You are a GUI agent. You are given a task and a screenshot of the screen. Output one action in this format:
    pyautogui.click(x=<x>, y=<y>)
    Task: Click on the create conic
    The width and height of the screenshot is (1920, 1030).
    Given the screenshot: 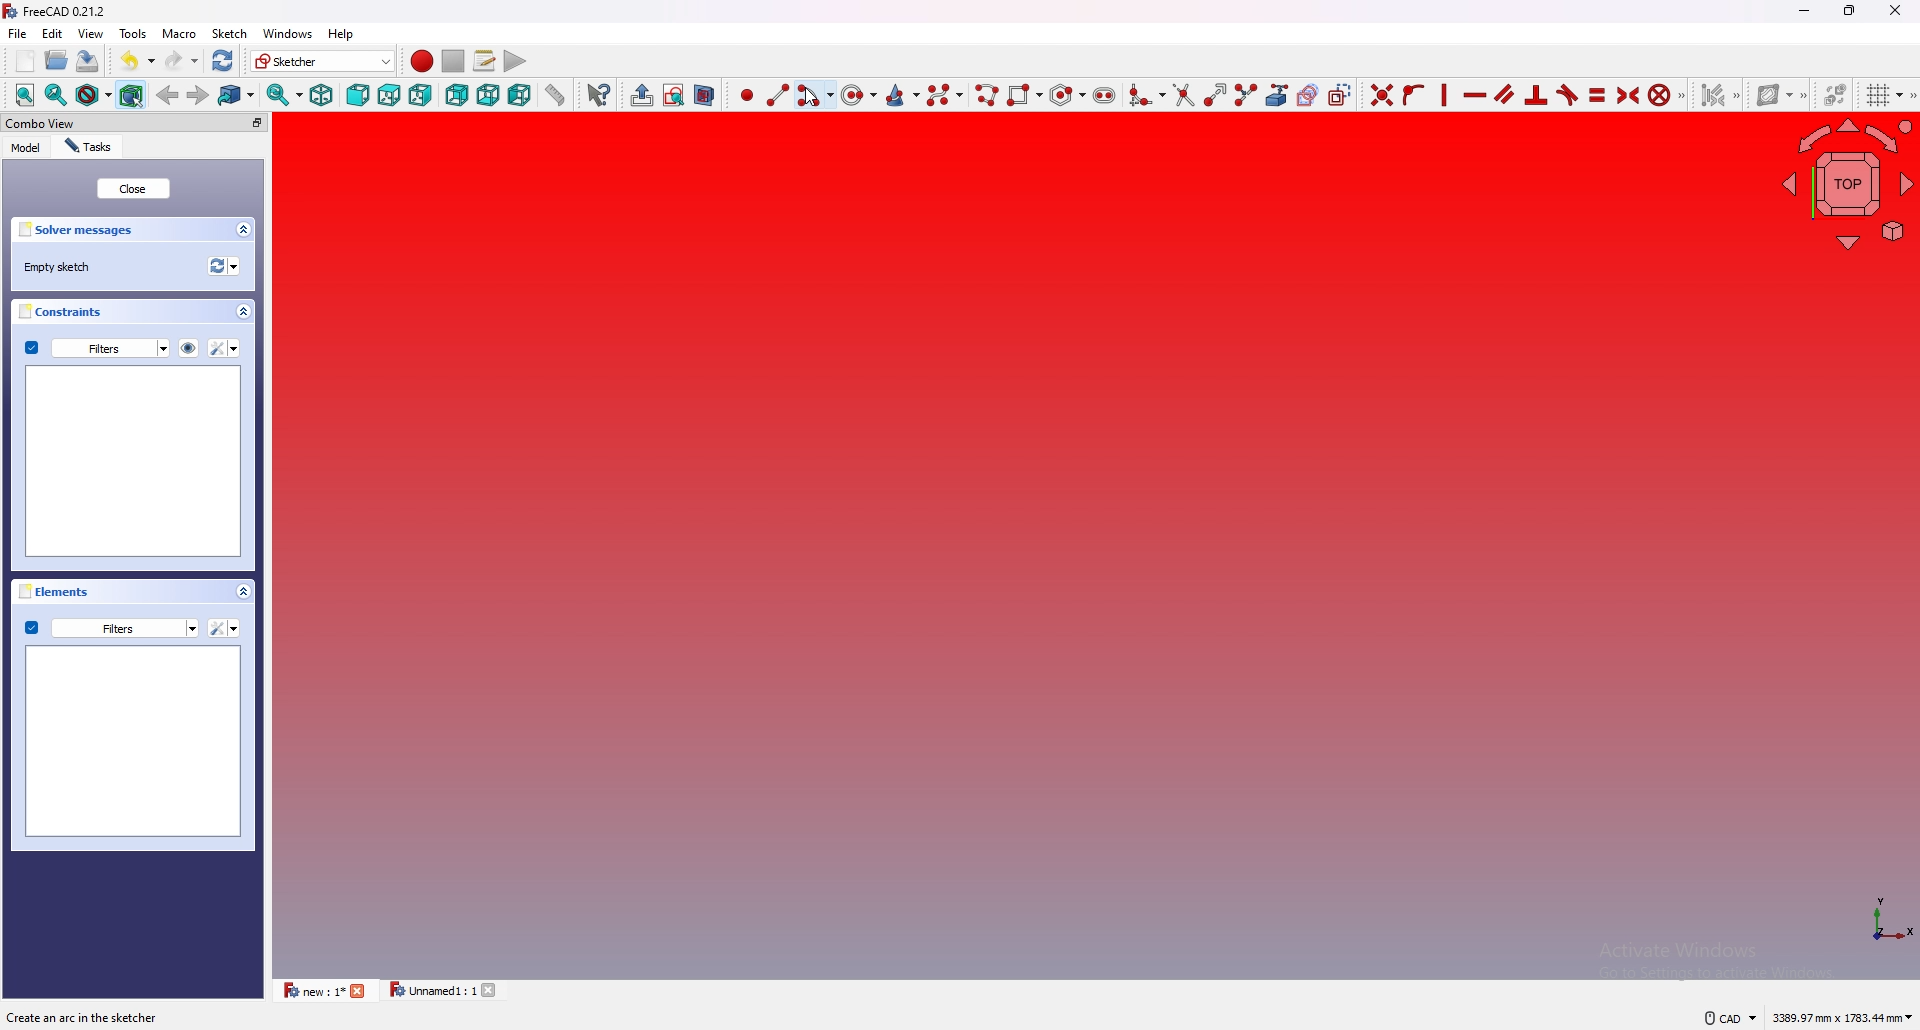 What is the action you would take?
    pyautogui.click(x=902, y=95)
    